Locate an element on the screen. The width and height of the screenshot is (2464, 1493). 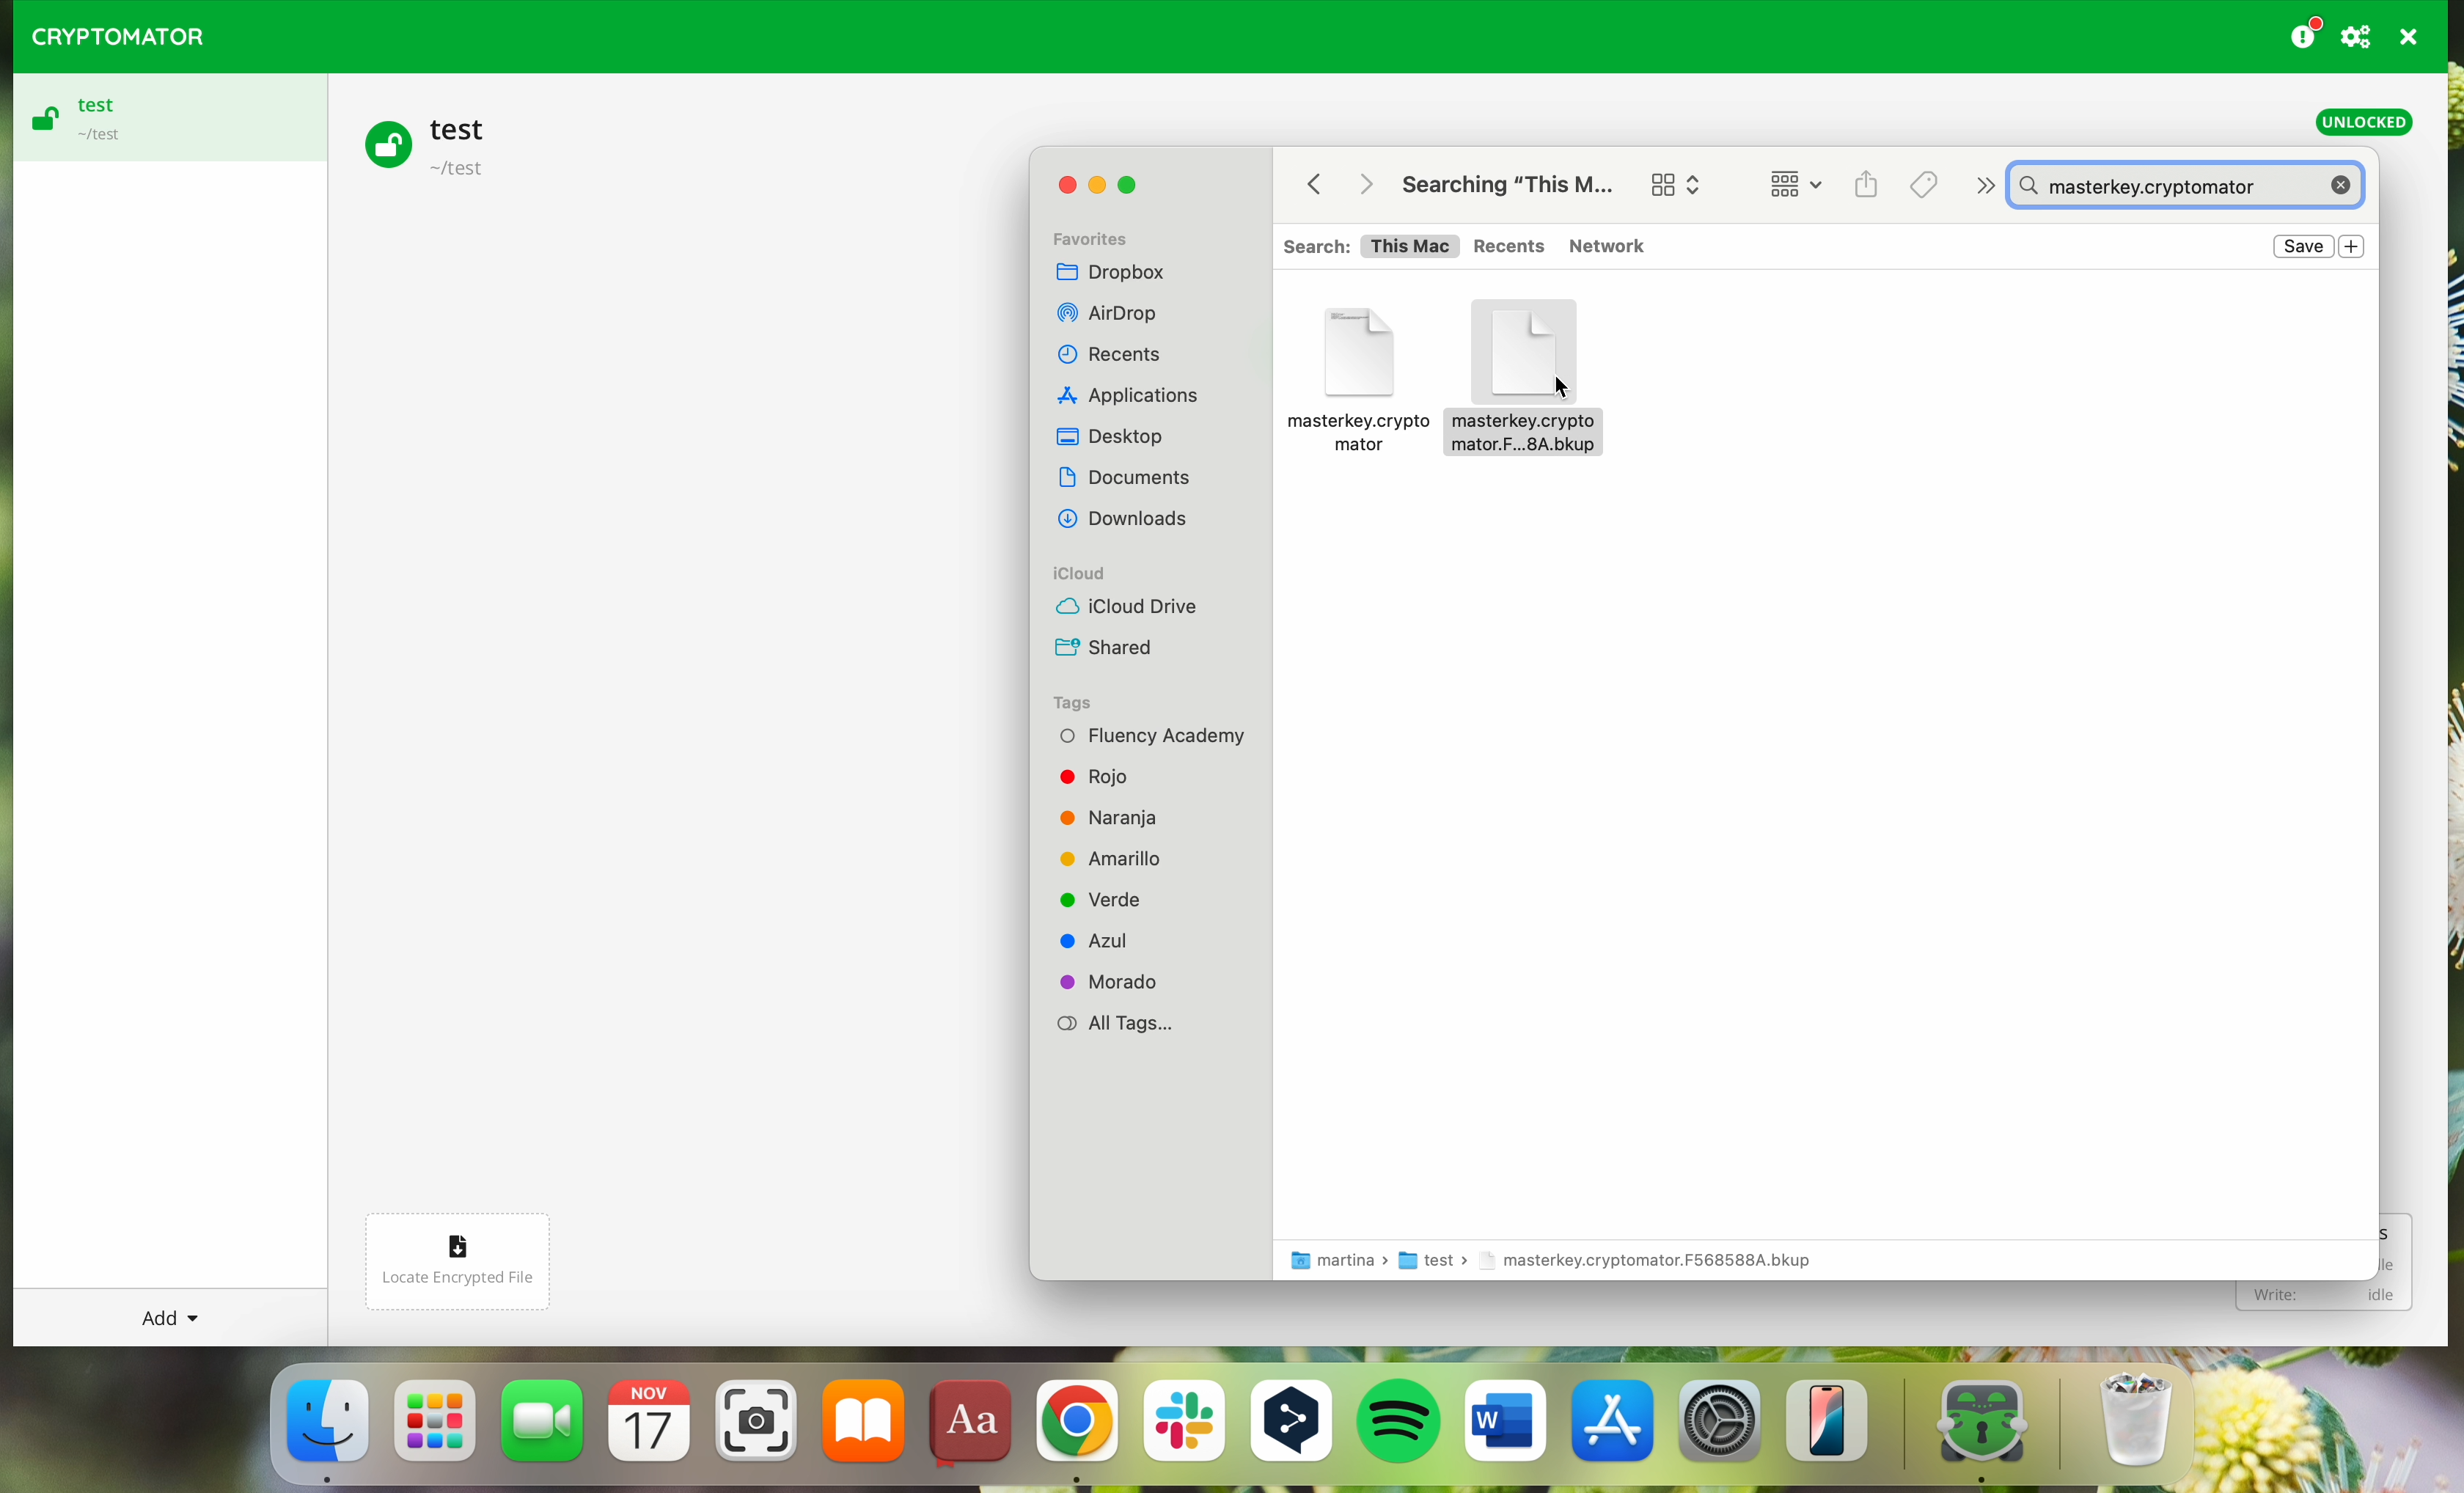
cryptomator app is located at coordinates (1968, 1427).